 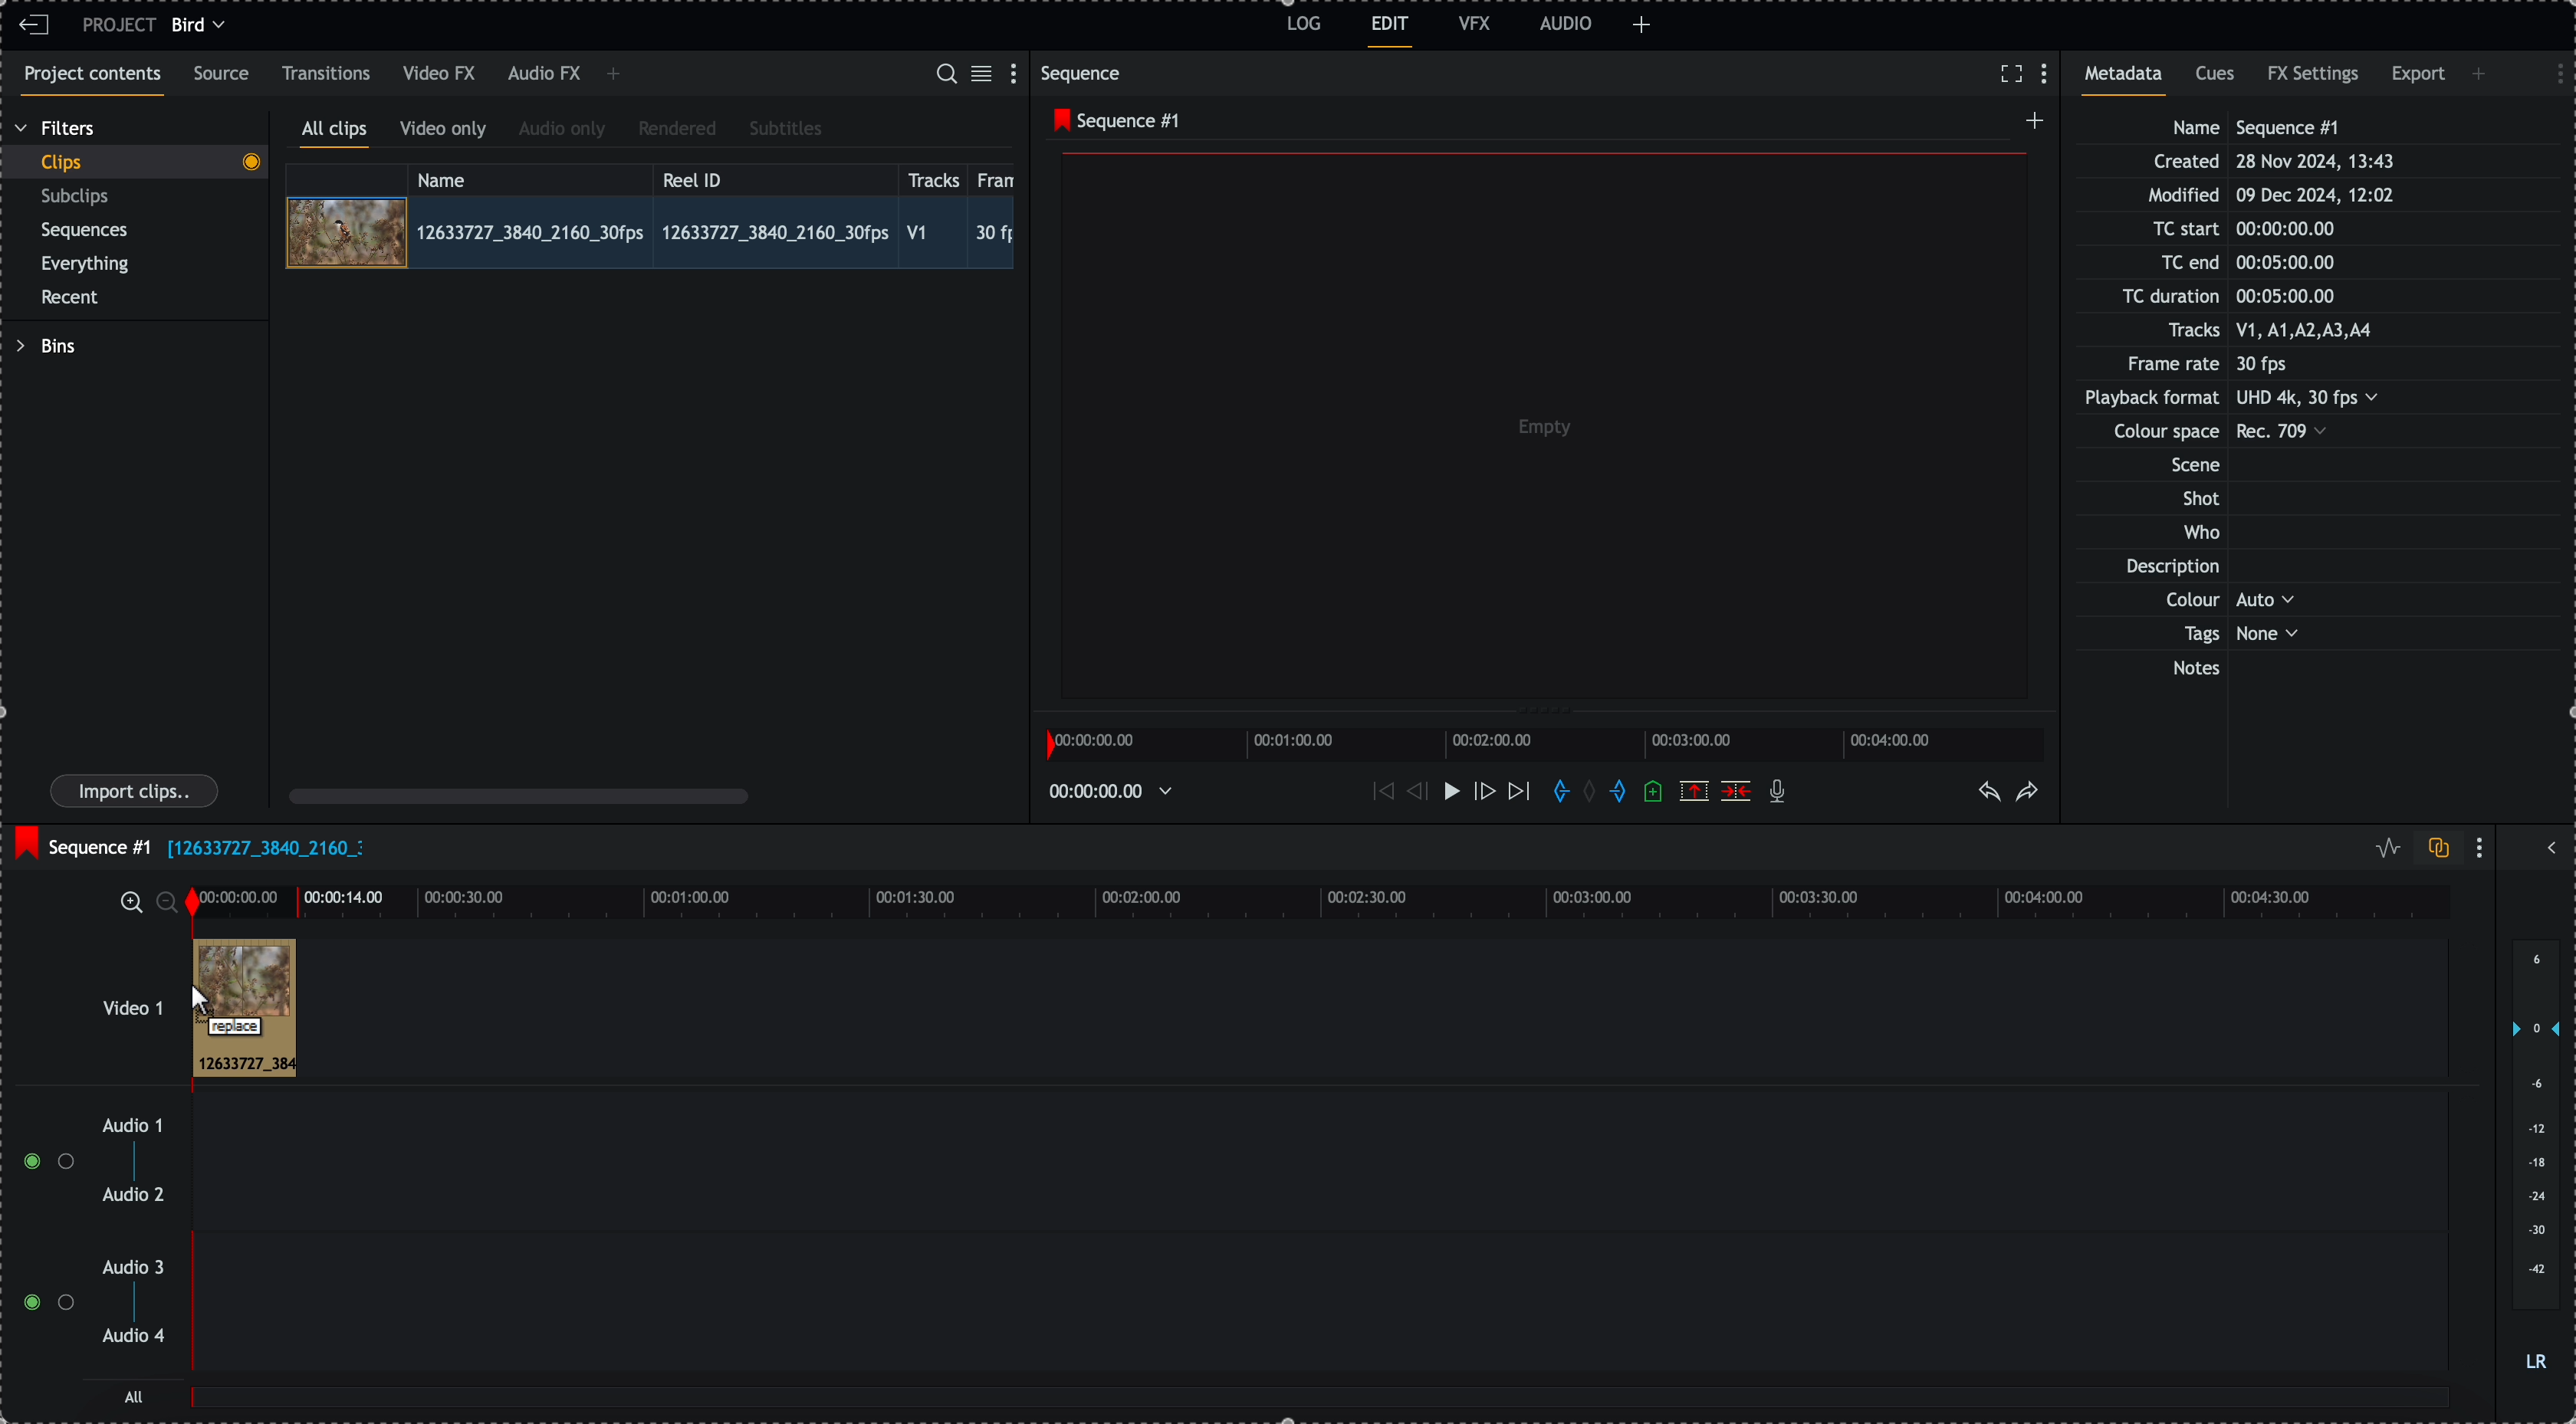 I want to click on subtitles, so click(x=786, y=130).